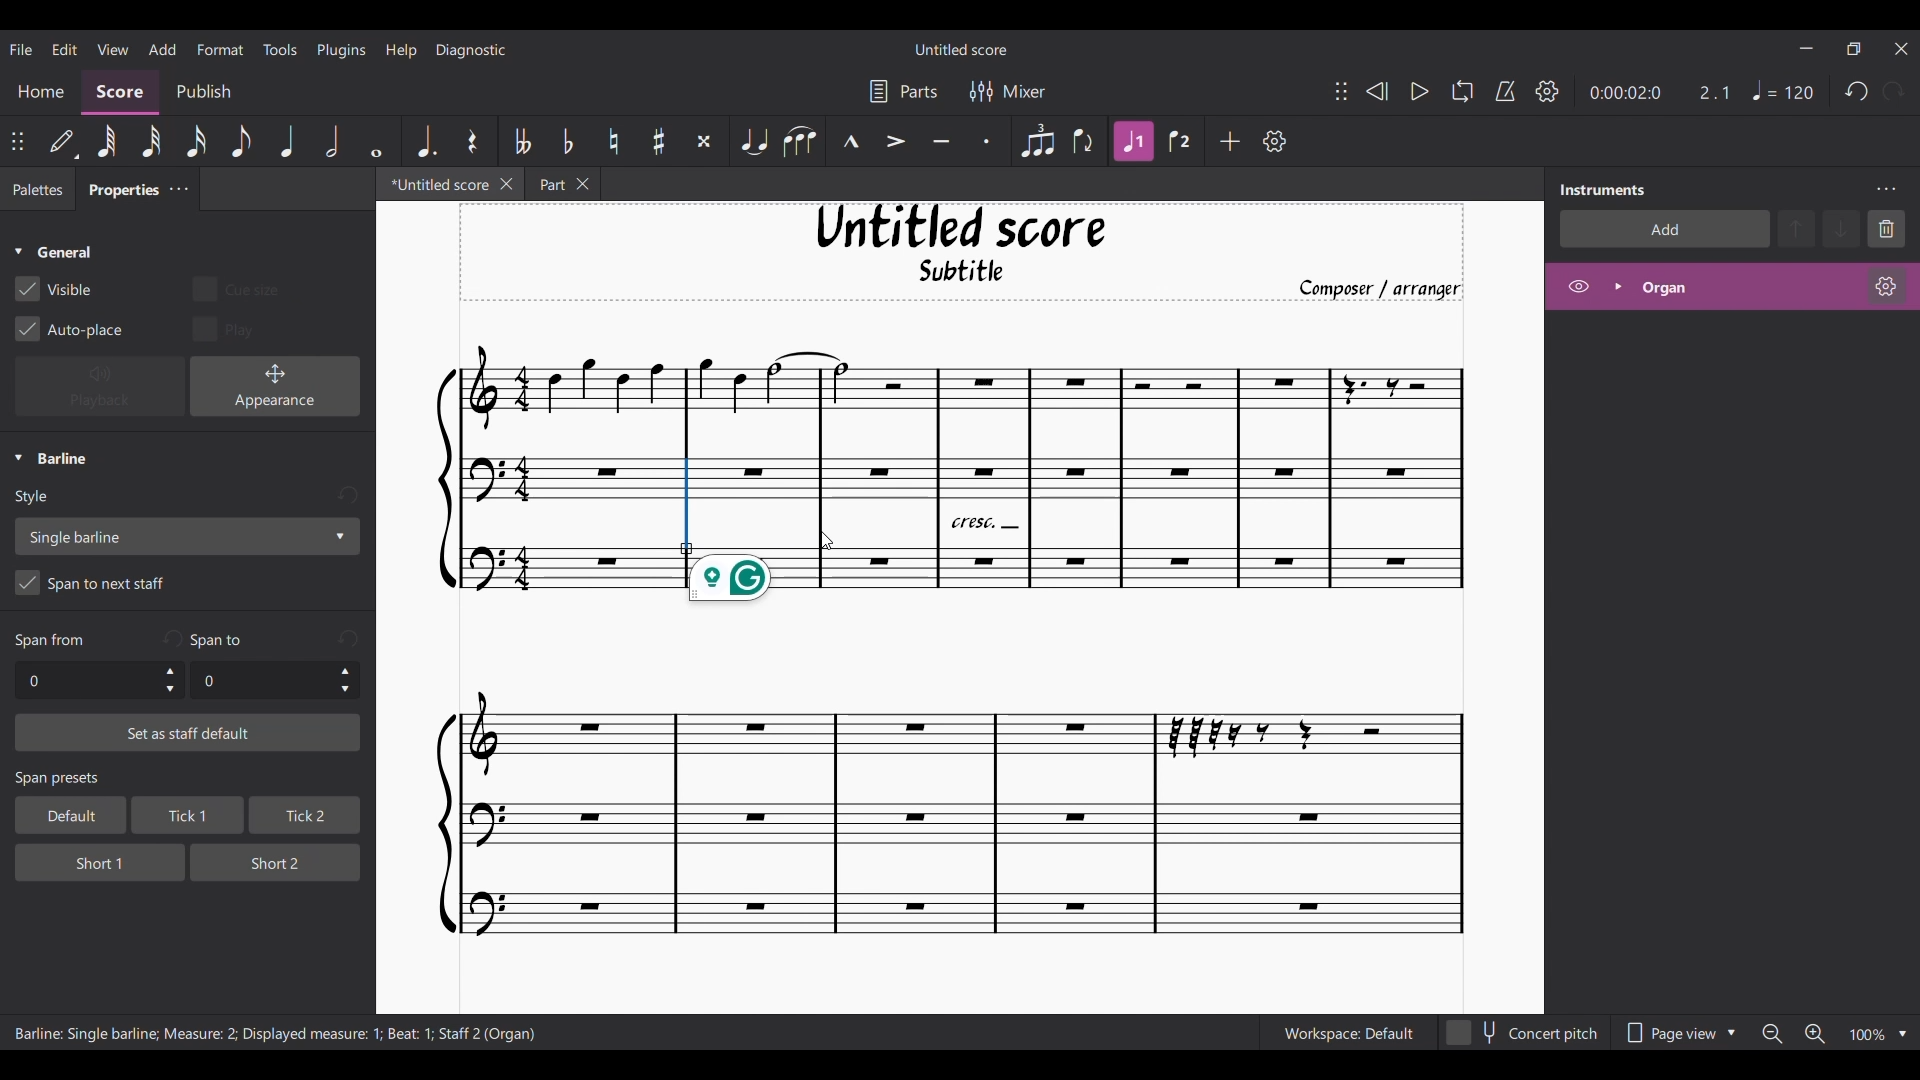 This screenshot has width=1920, height=1080. Describe the element at coordinates (106, 143) in the screenshot. I see `64th note` at that location.